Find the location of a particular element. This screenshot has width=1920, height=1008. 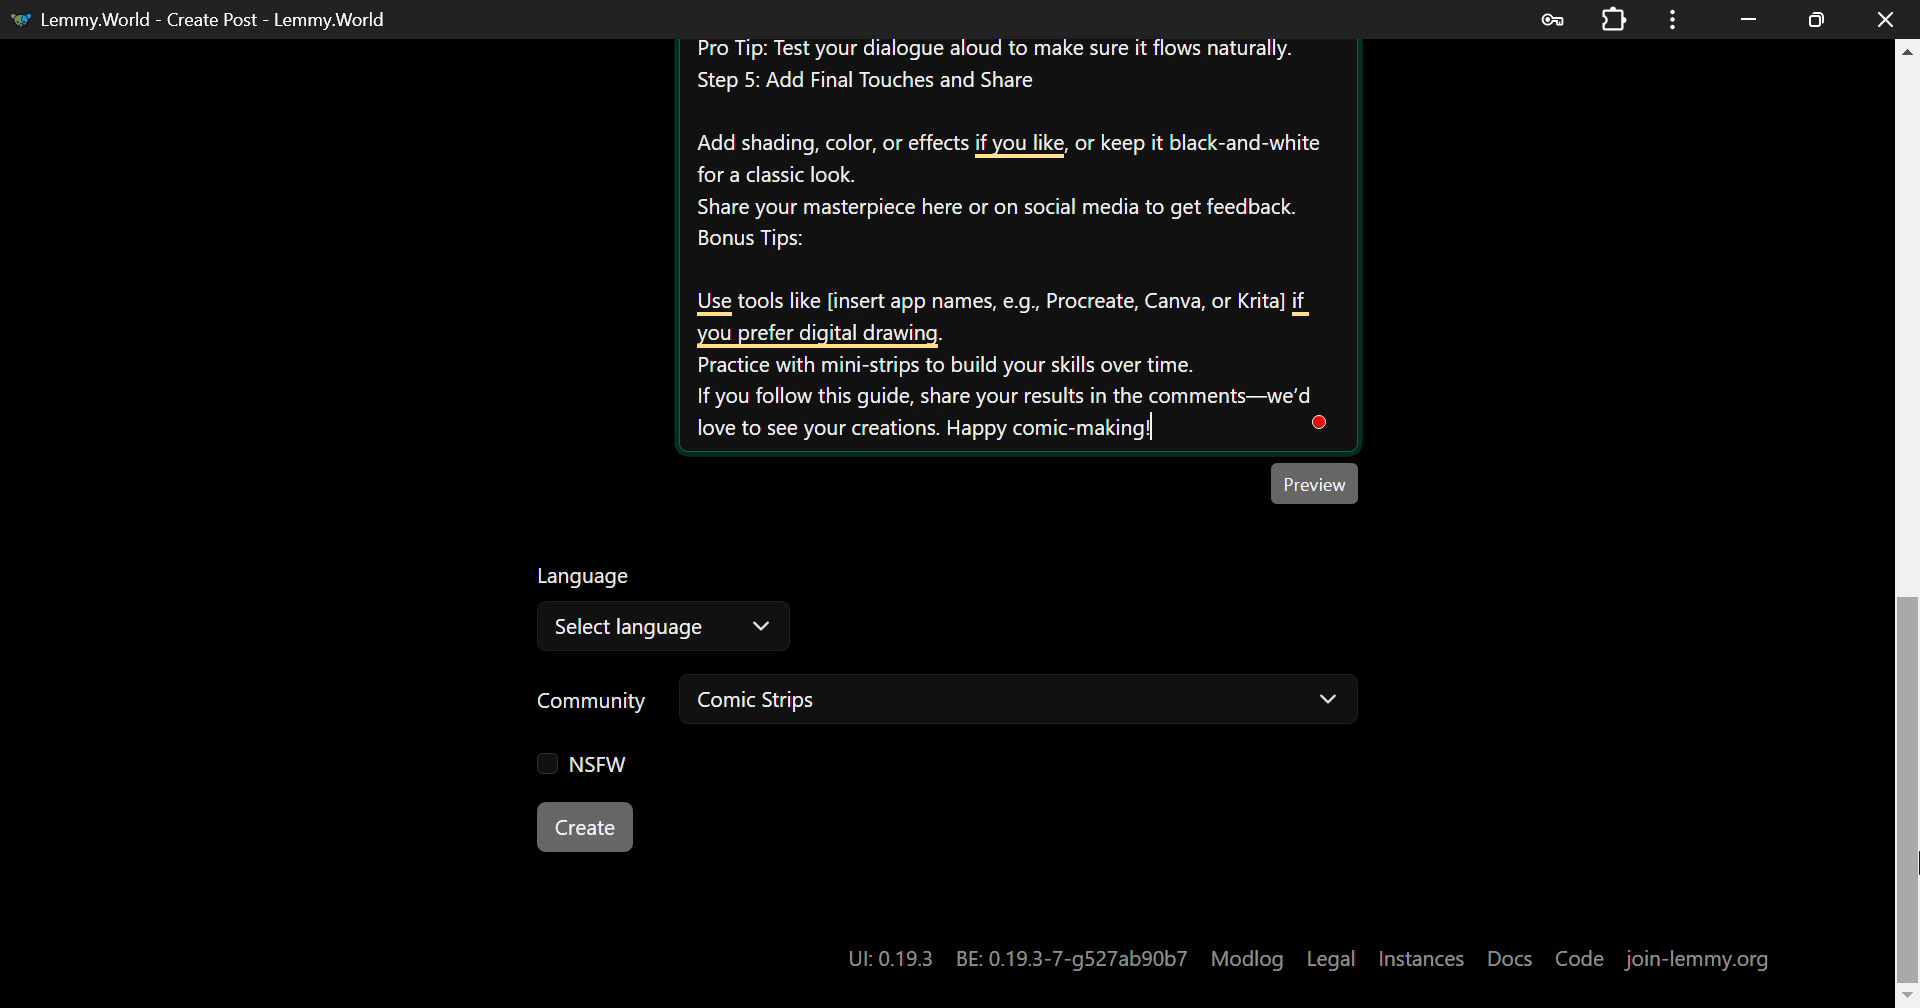

Scroll Bar is located at coordinates (1908, 519).